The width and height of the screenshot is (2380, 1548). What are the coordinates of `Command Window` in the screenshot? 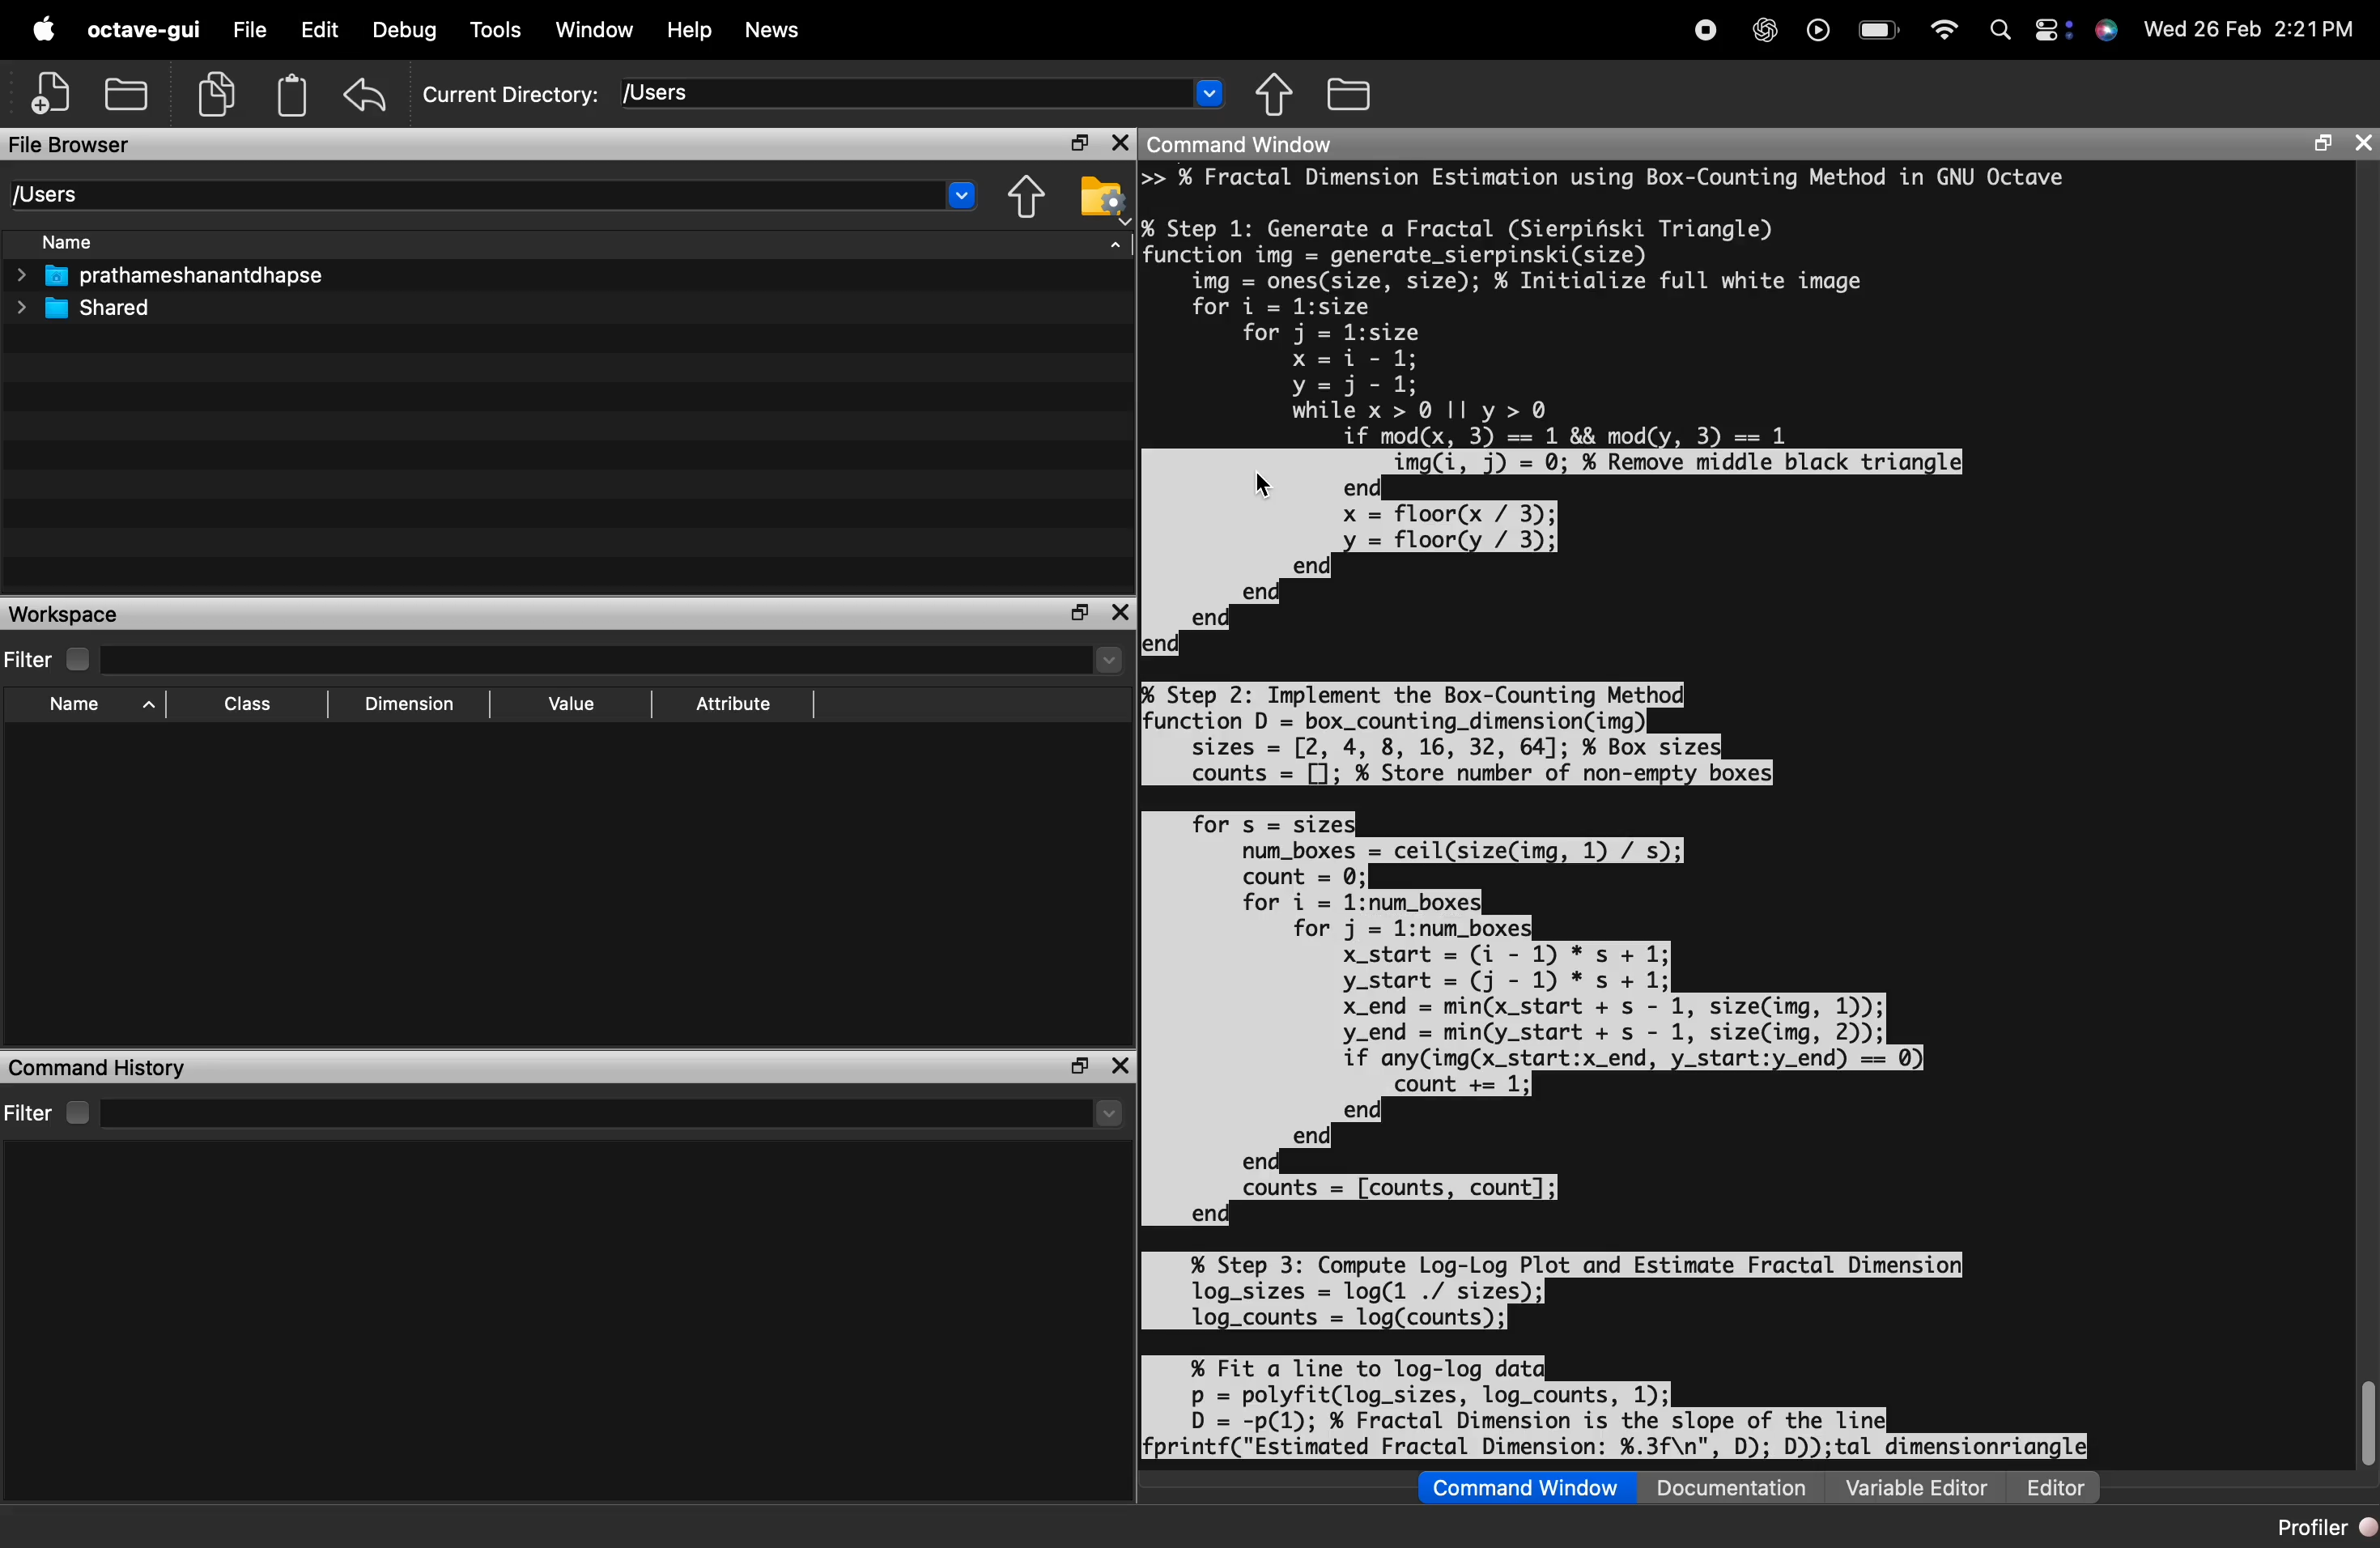 It's located at (1242, 140).